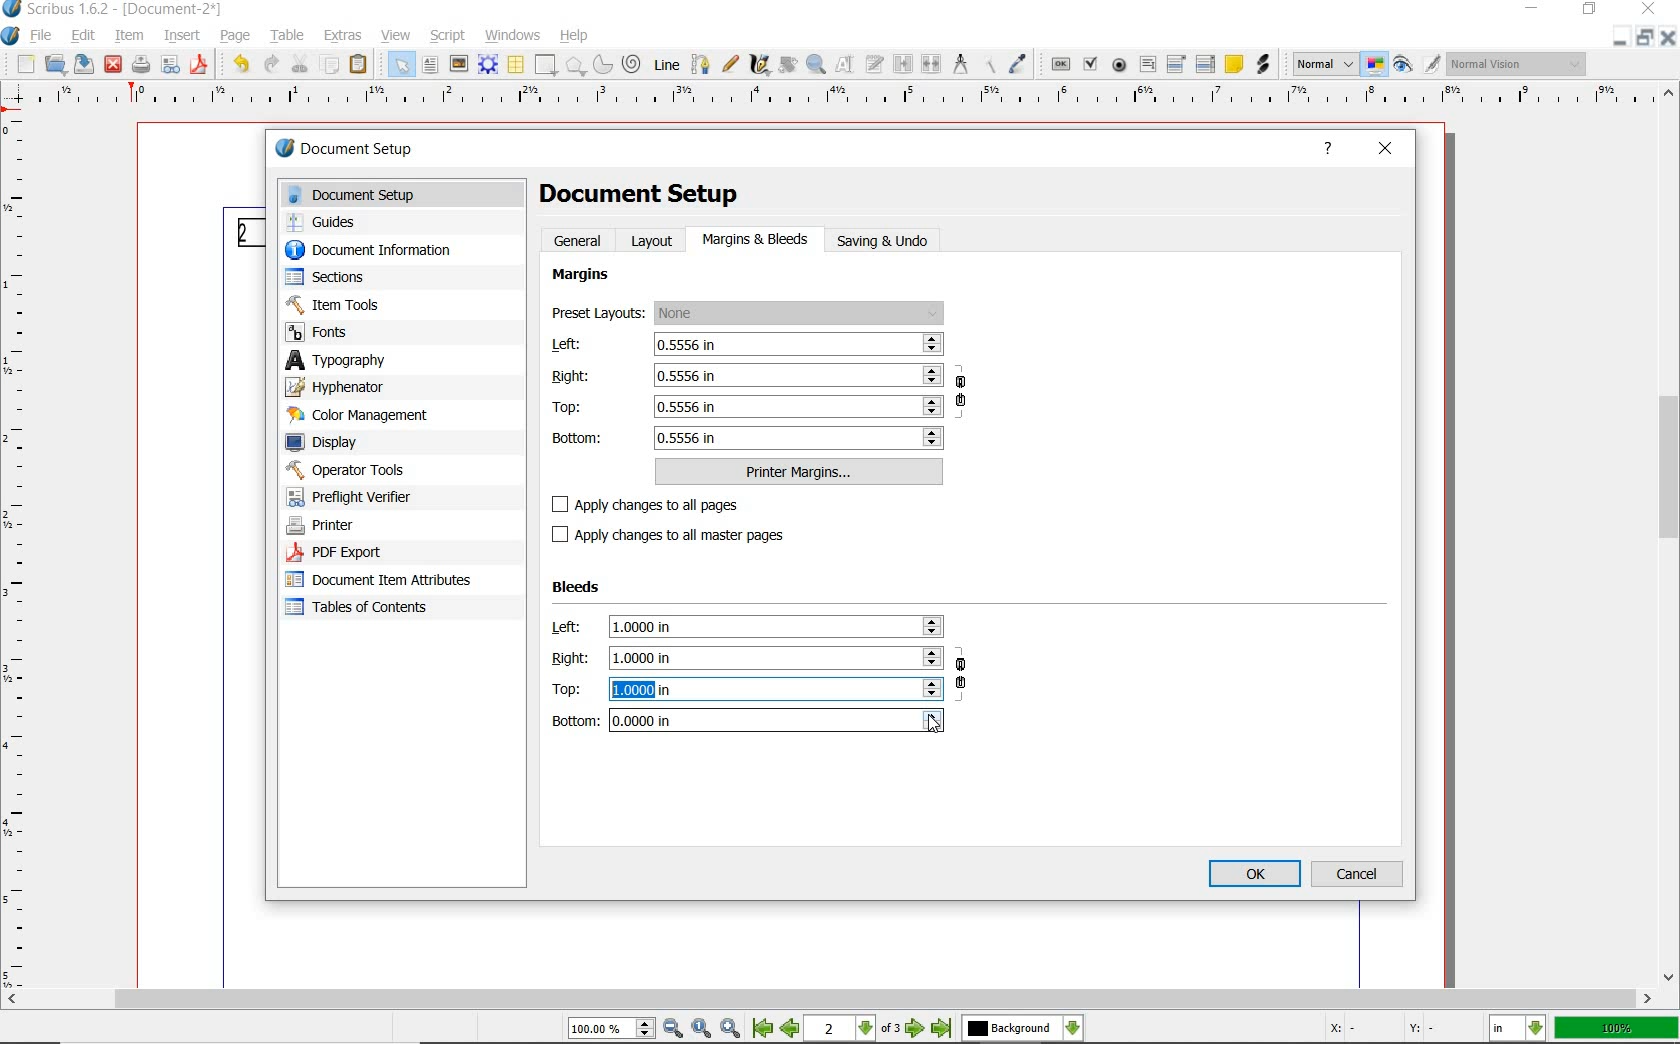 The height and width of the screenshot is (1044, 1680). What do you see at coordinates (762, 1030) in the screenshot?
I see `First Page` at bounding box center [762, 1030].